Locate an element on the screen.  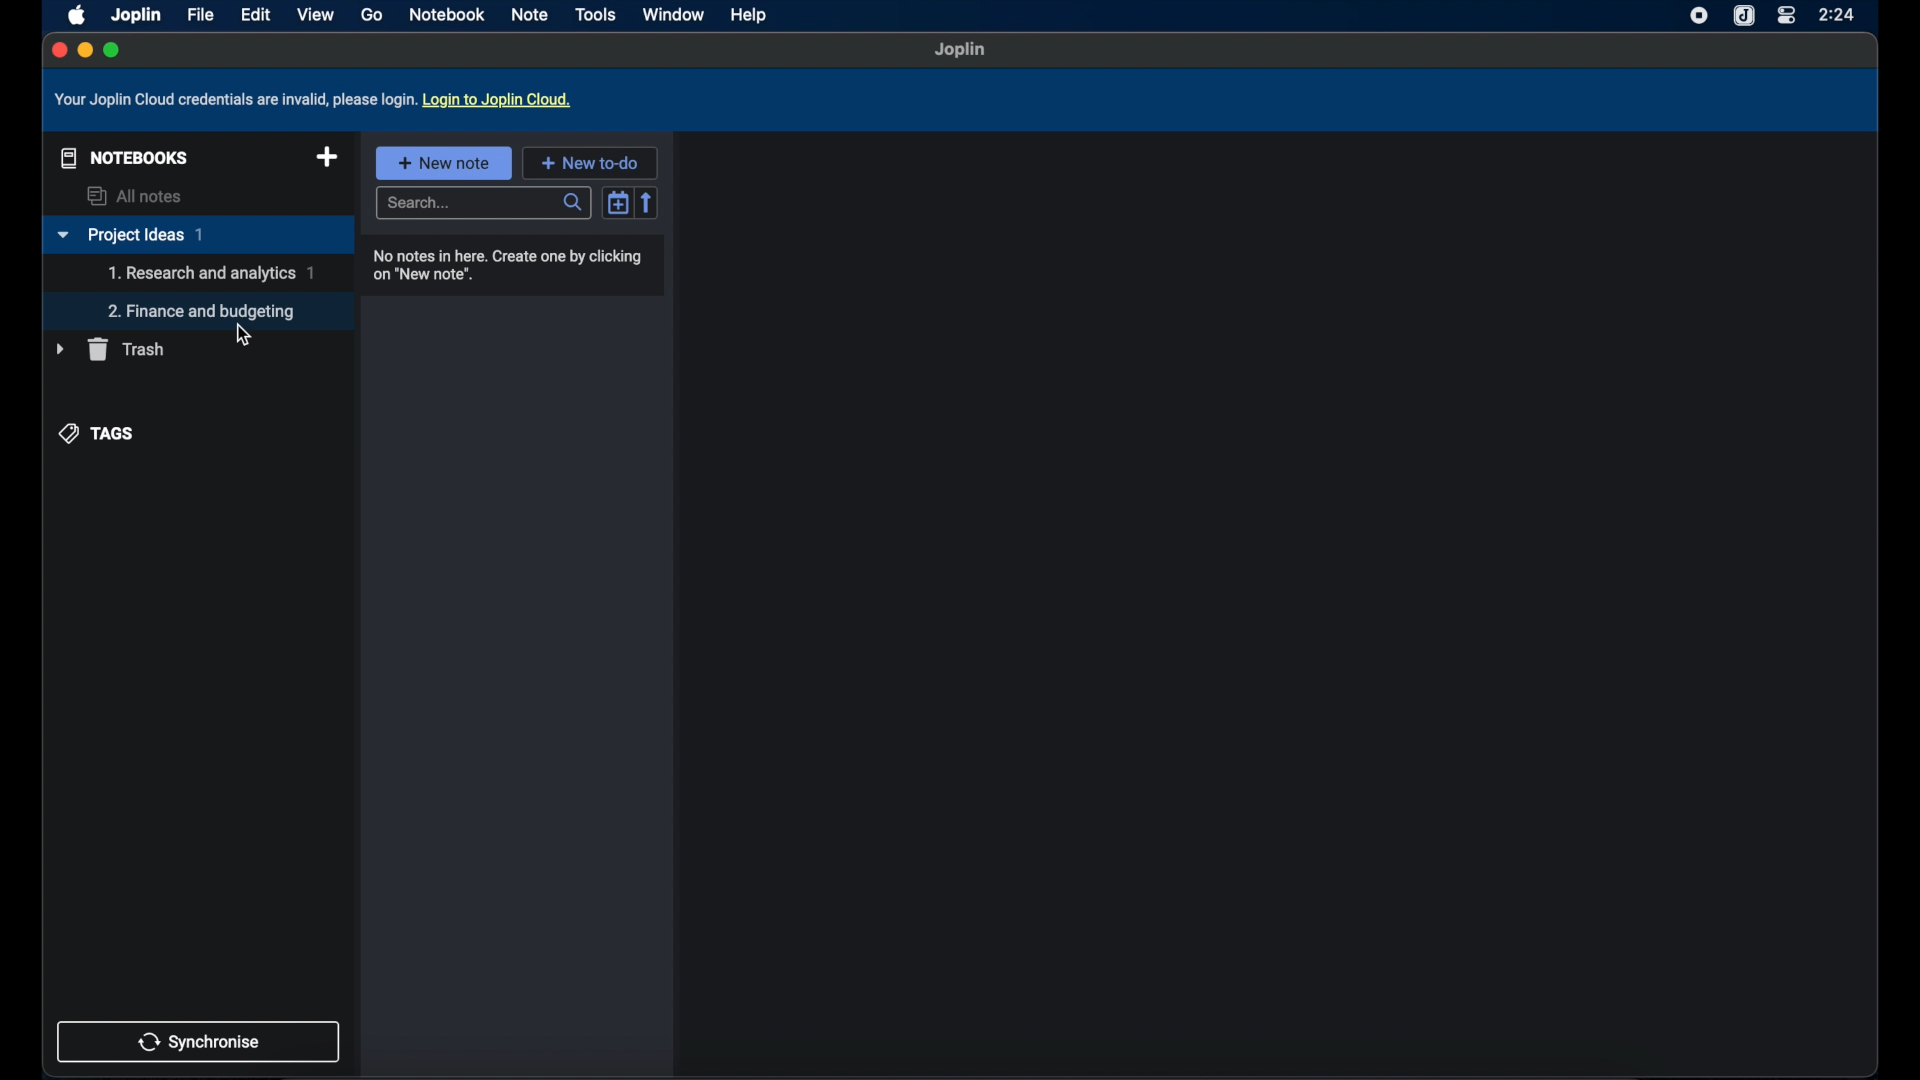
notebooks is located at coordinates (120, 156).